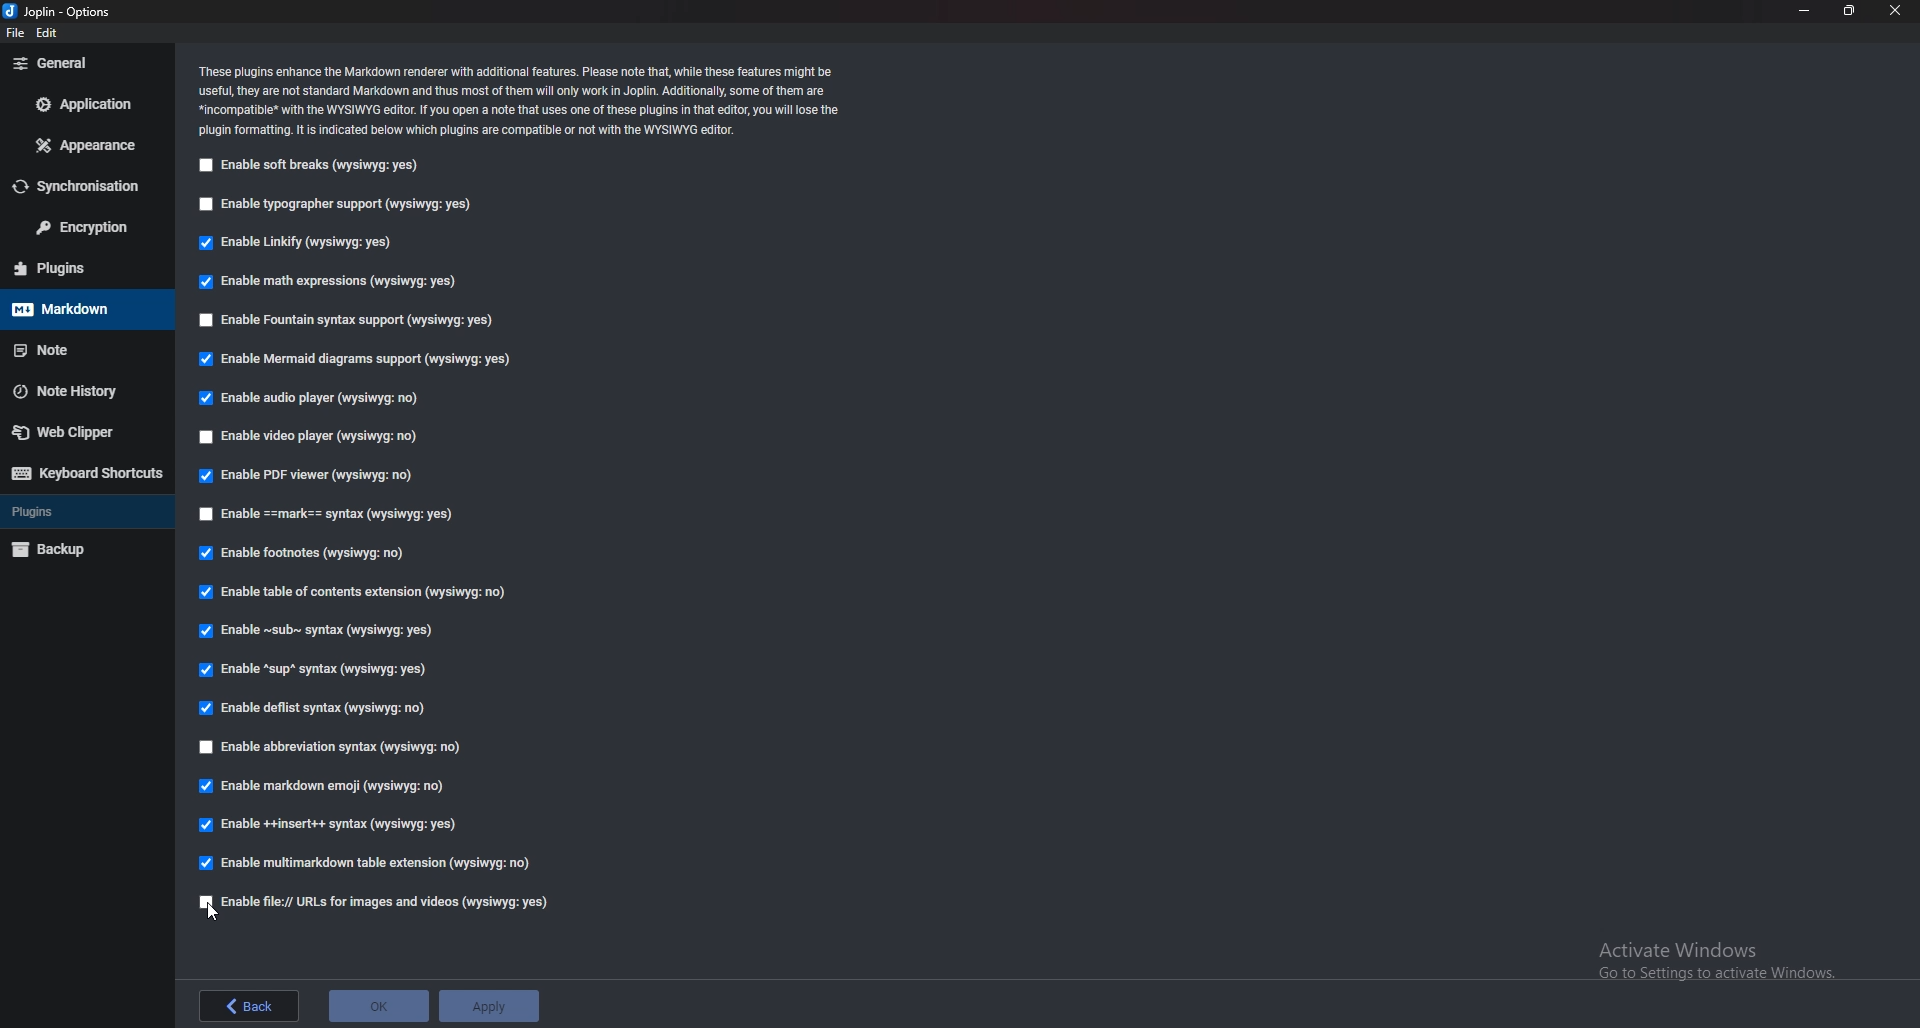  Describe the element at coordinates (18, 32) in the screenshot. I see `file` at that location.